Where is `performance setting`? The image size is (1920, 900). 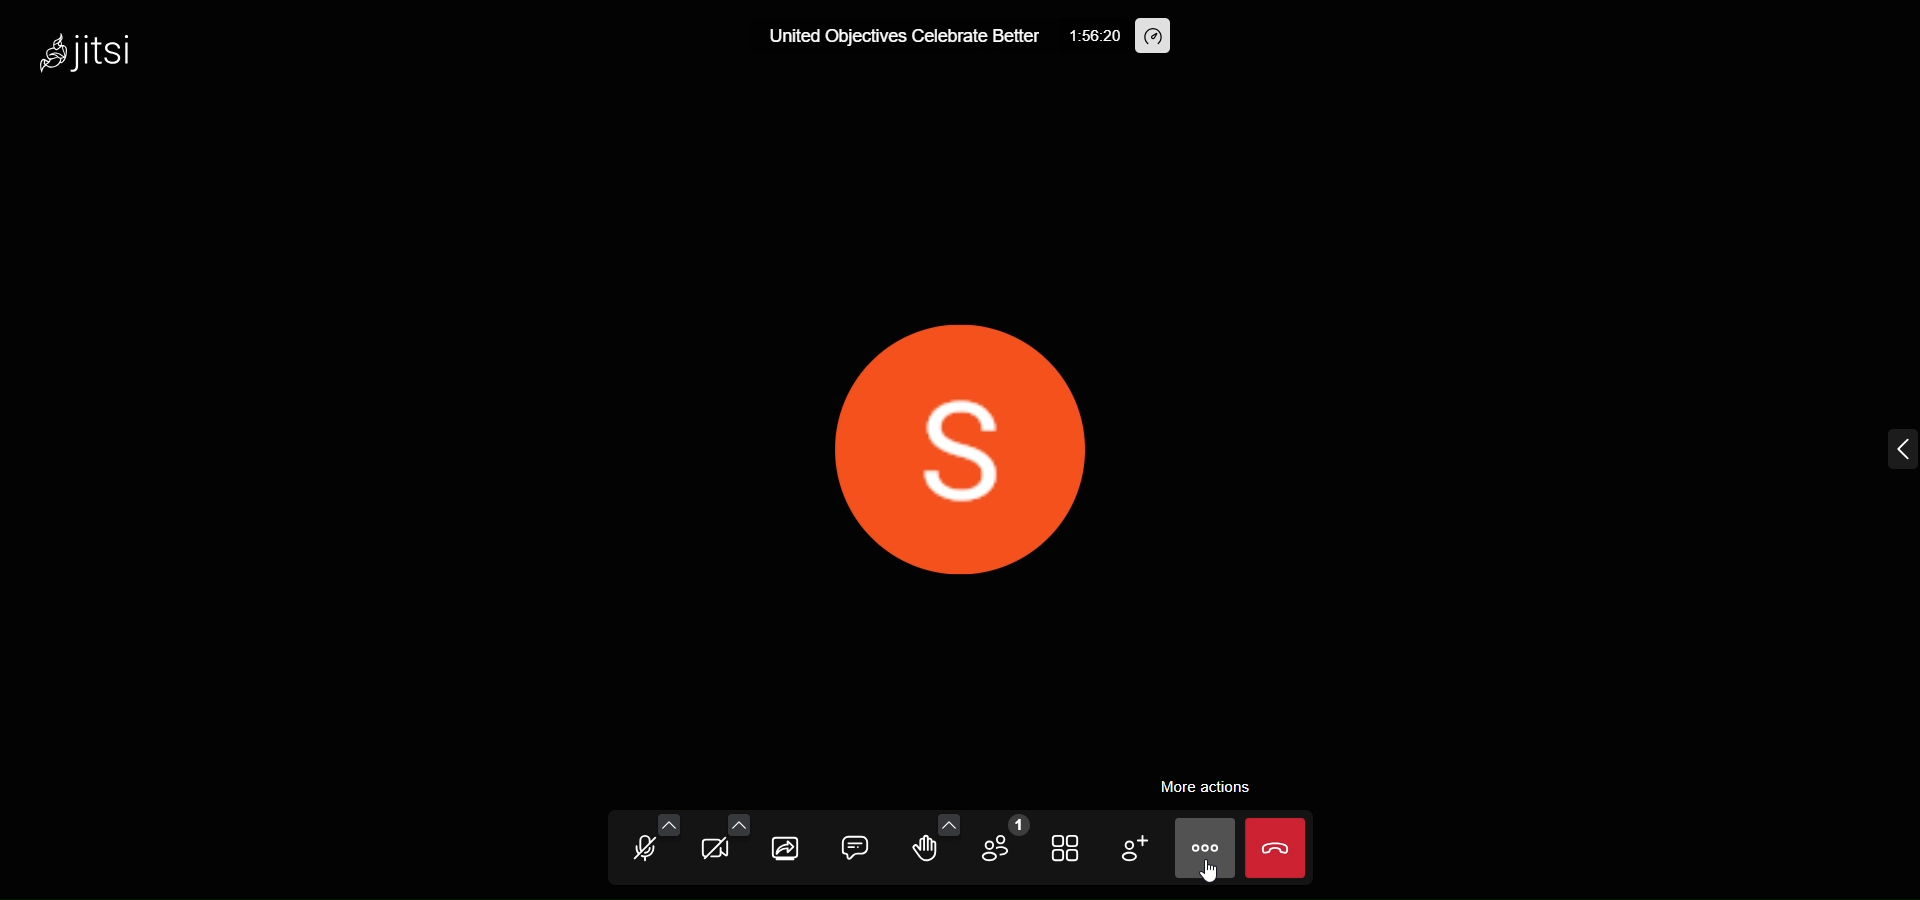
performance setting is located at coordinates (1153, 37).